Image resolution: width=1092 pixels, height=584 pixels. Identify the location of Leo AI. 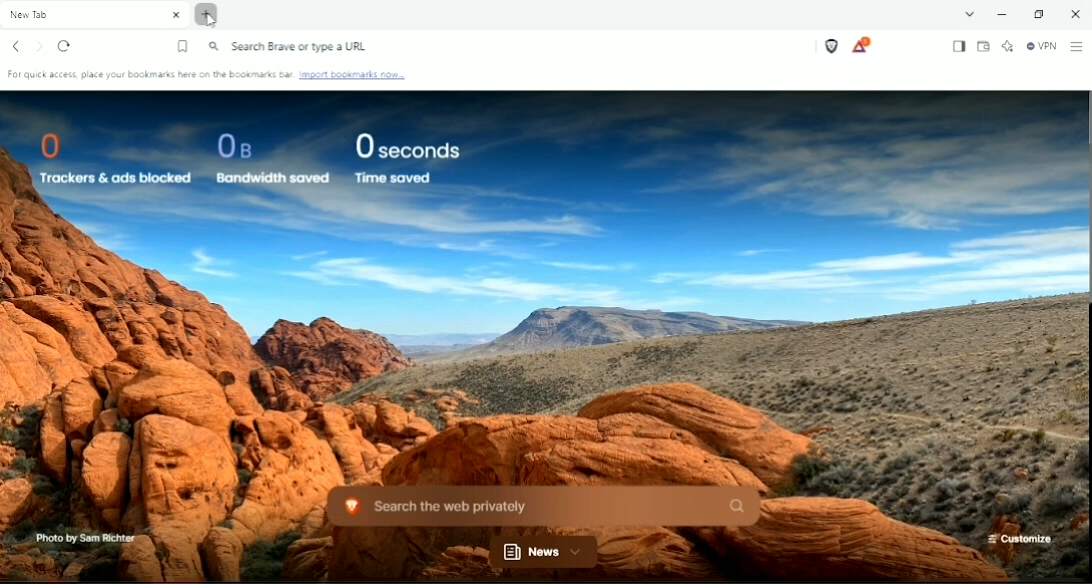
(1007, 46).